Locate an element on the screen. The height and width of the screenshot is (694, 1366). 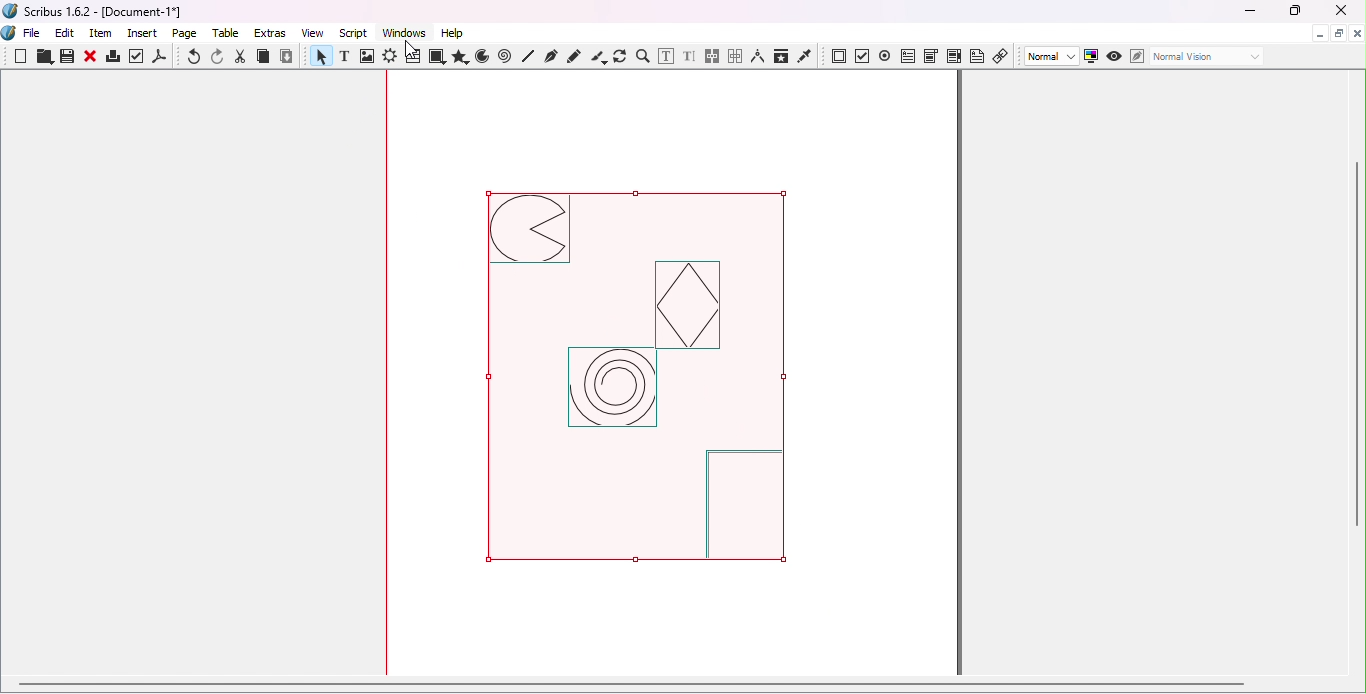
Horizontal scroll bar is located at coordinates (674, 687).